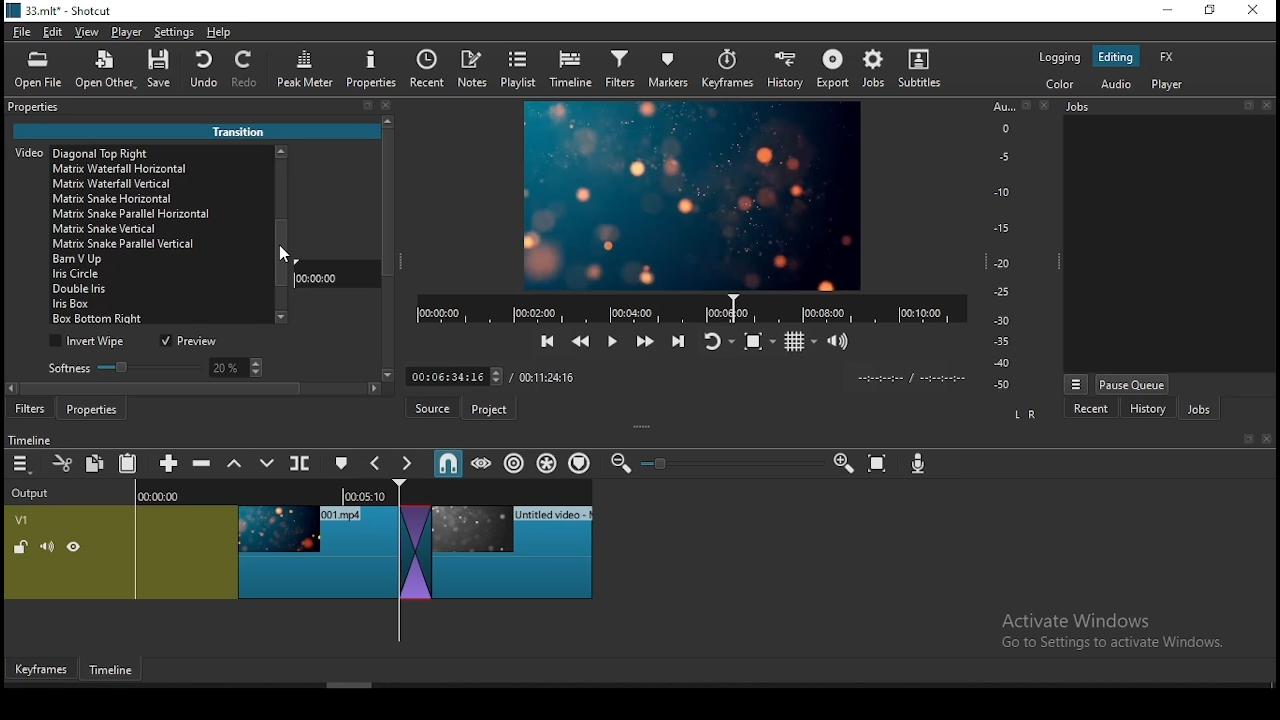 This screenshot has height=720, width=1280. Describe the element at coordinates (1171, 11) in the screenshot. I see `minimize` at that location.